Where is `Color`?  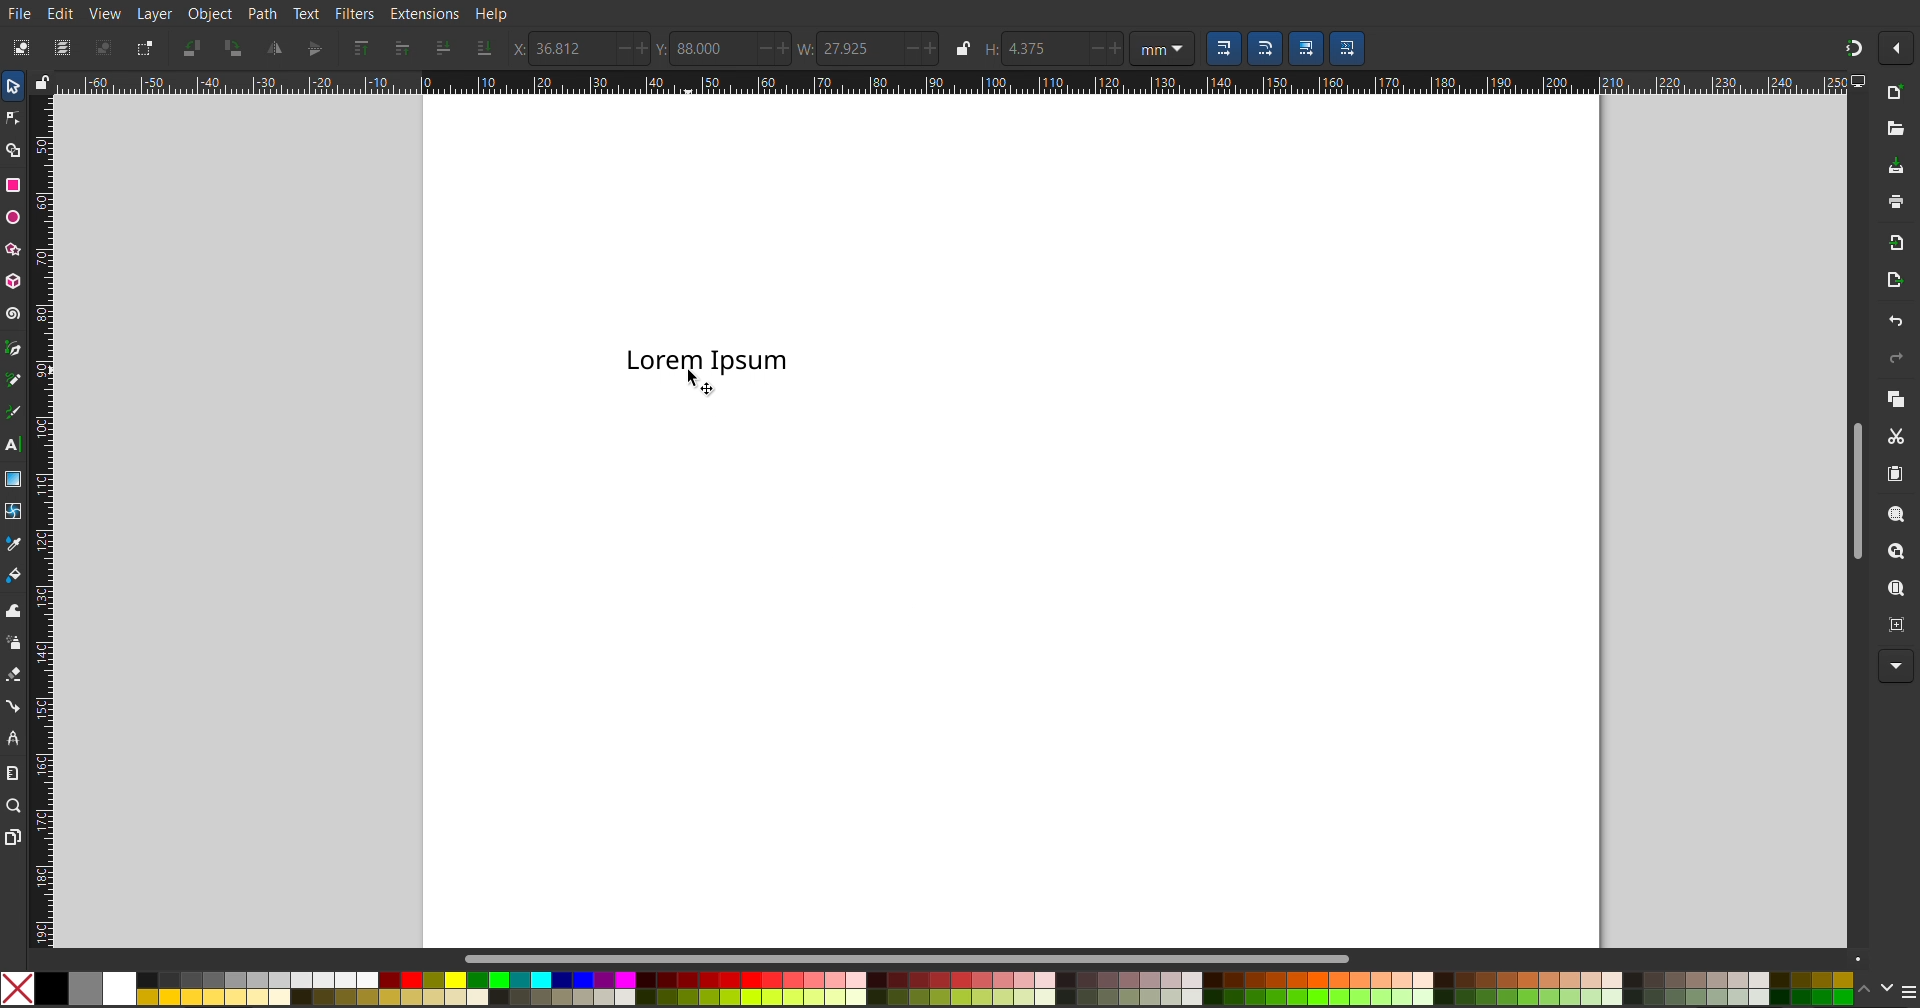
Color is located at coordinates (926, 986).